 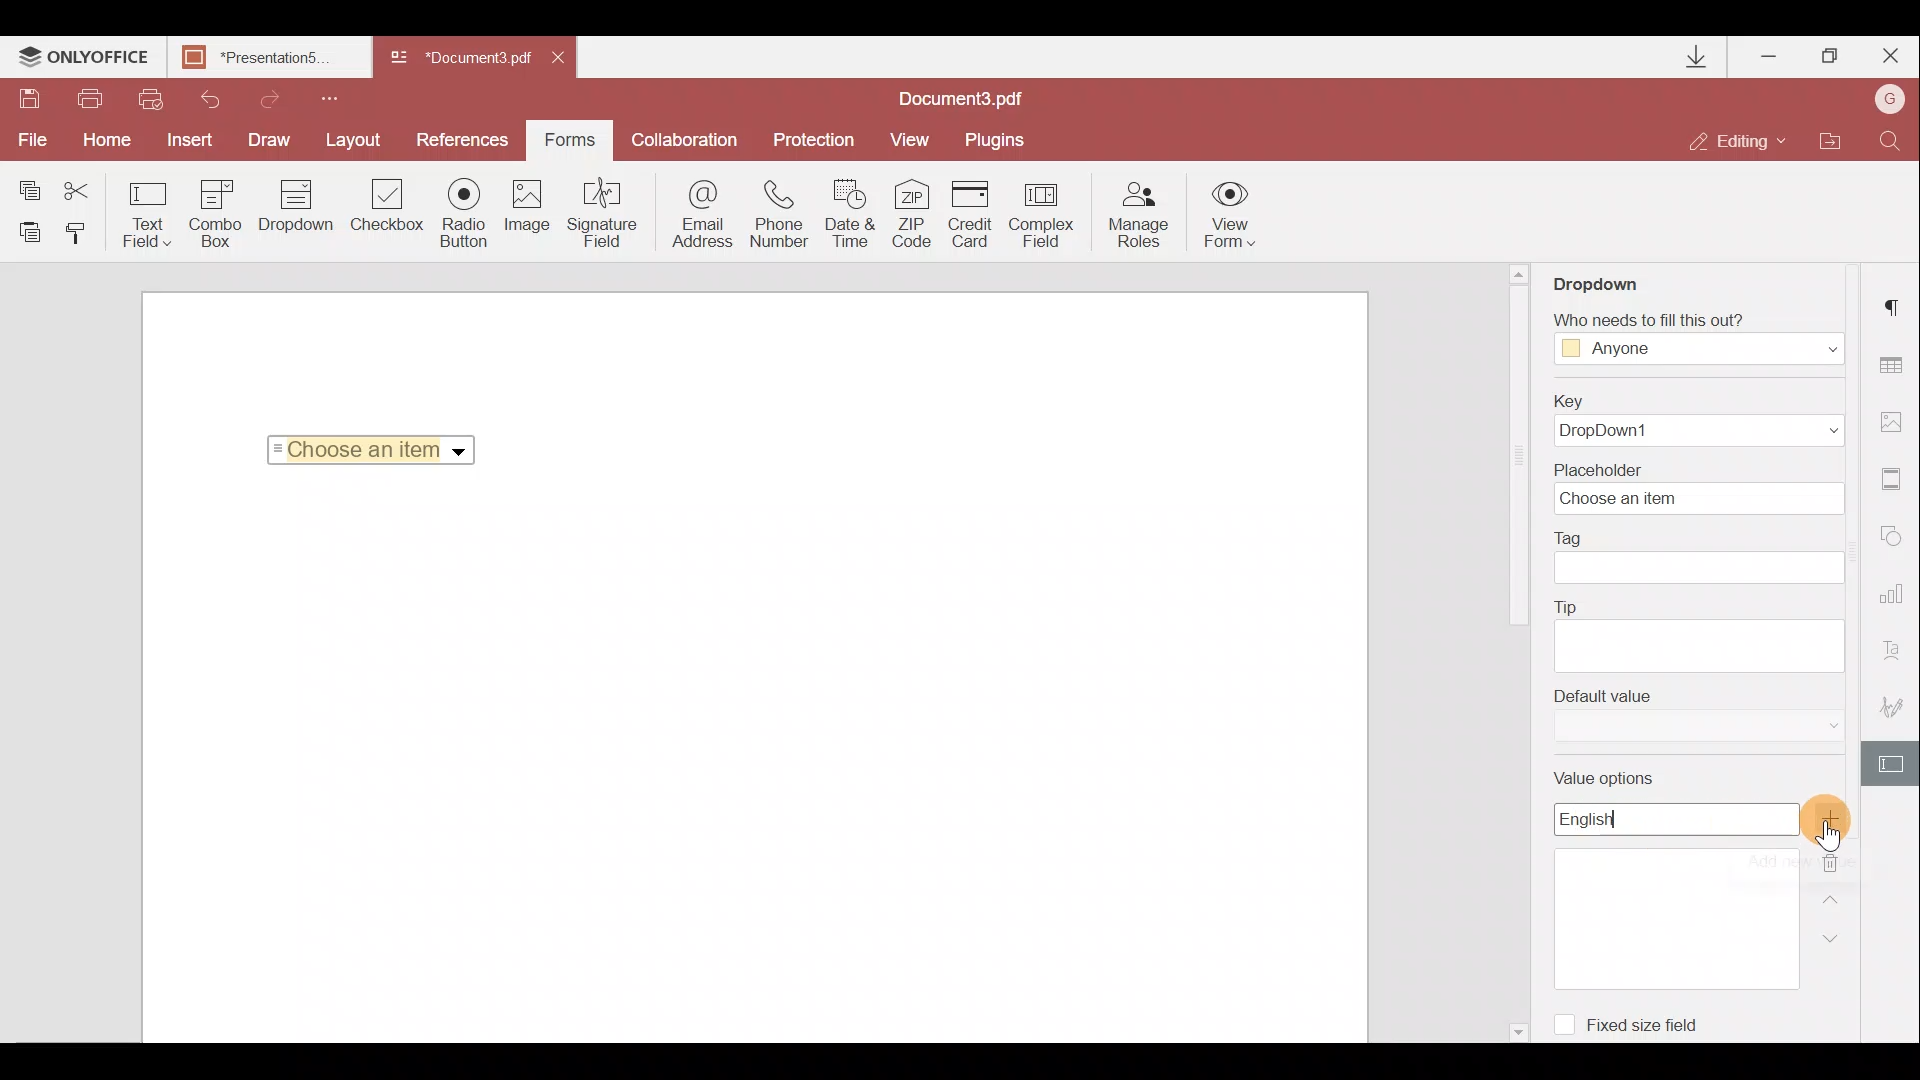 What do you see at coordinates (1231, 214) in the screenshot?
I see `View form` at bounding box center [1231, 214].